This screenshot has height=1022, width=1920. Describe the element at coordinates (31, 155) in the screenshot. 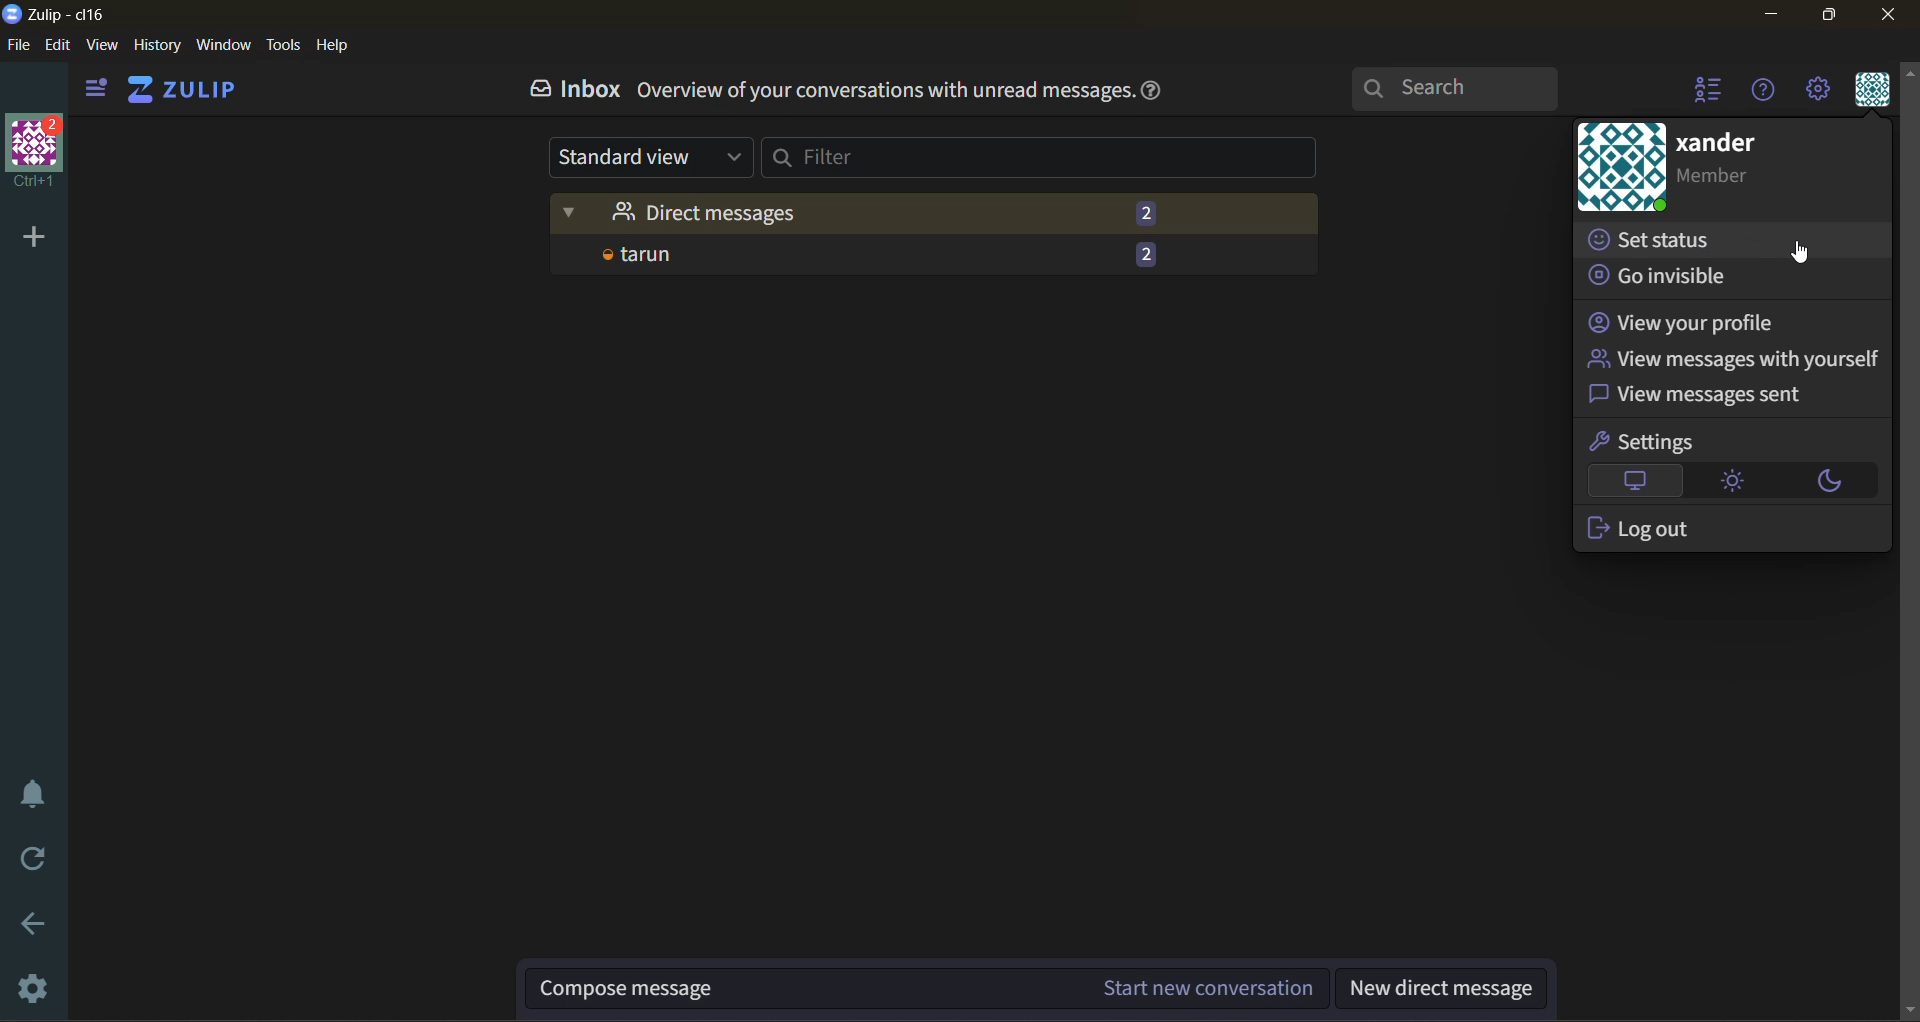

I see `organisation name and profile picture` at that location.